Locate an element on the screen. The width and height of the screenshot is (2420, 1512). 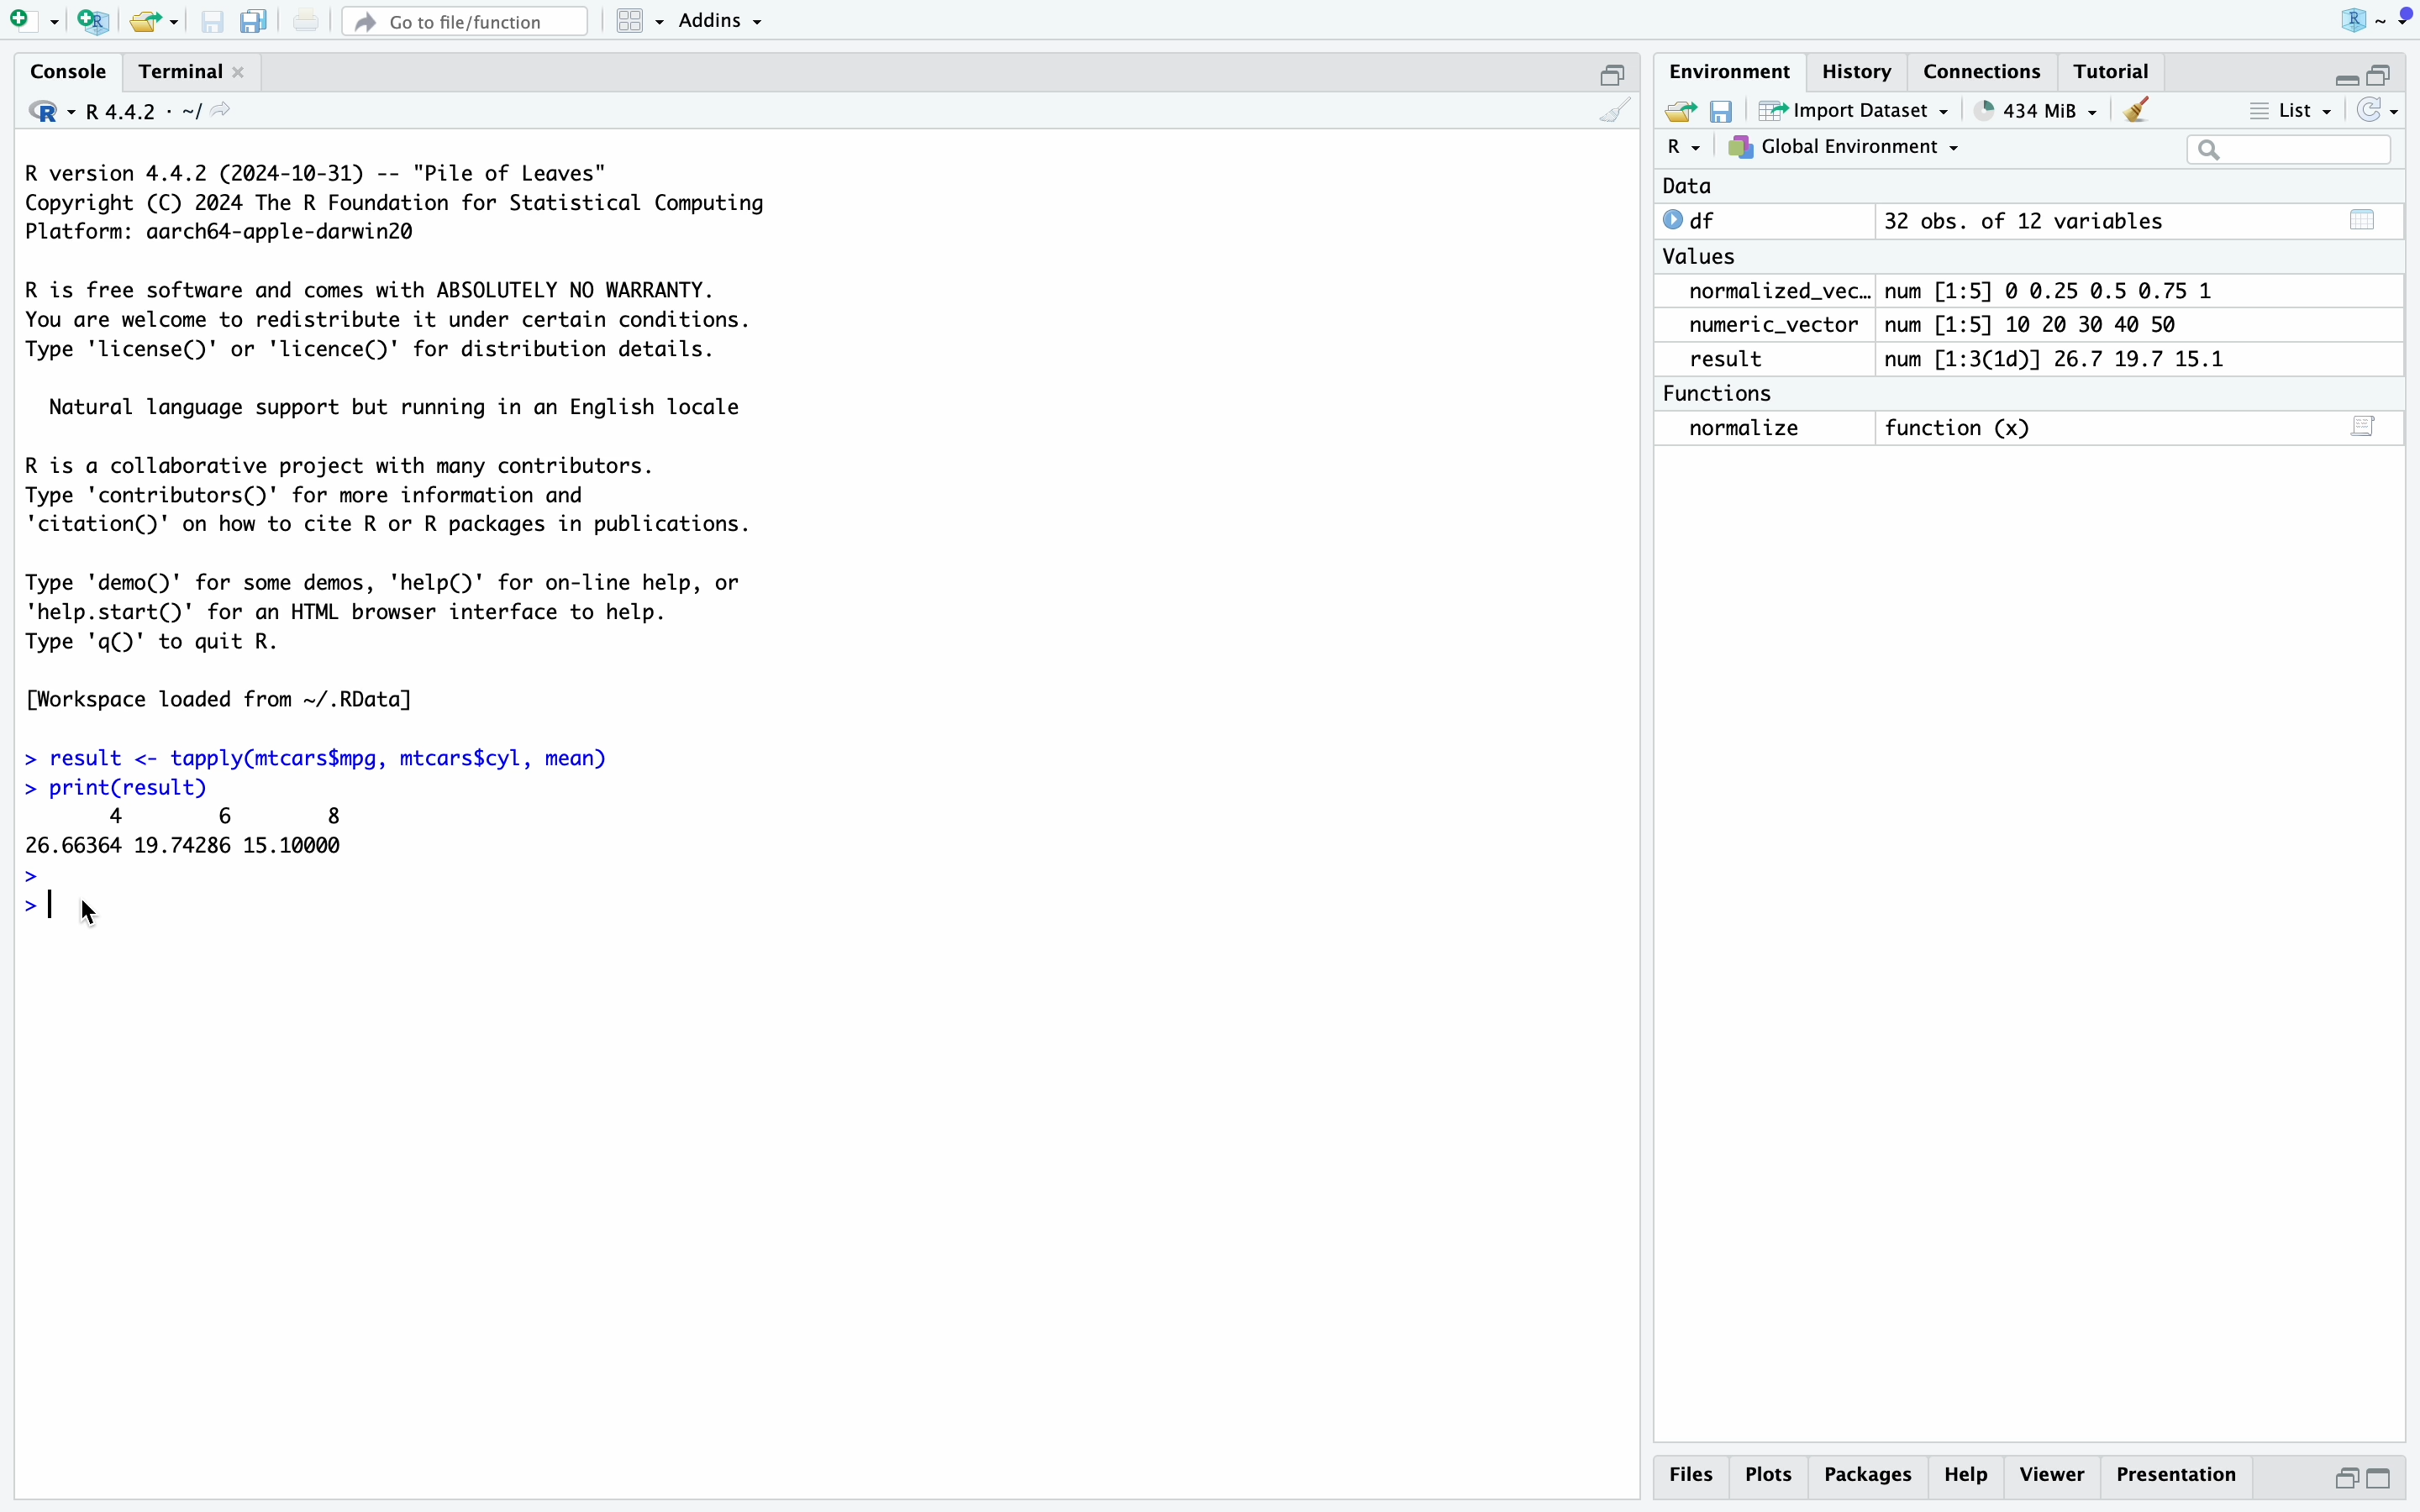
result is located at coordinates (1733, 358).